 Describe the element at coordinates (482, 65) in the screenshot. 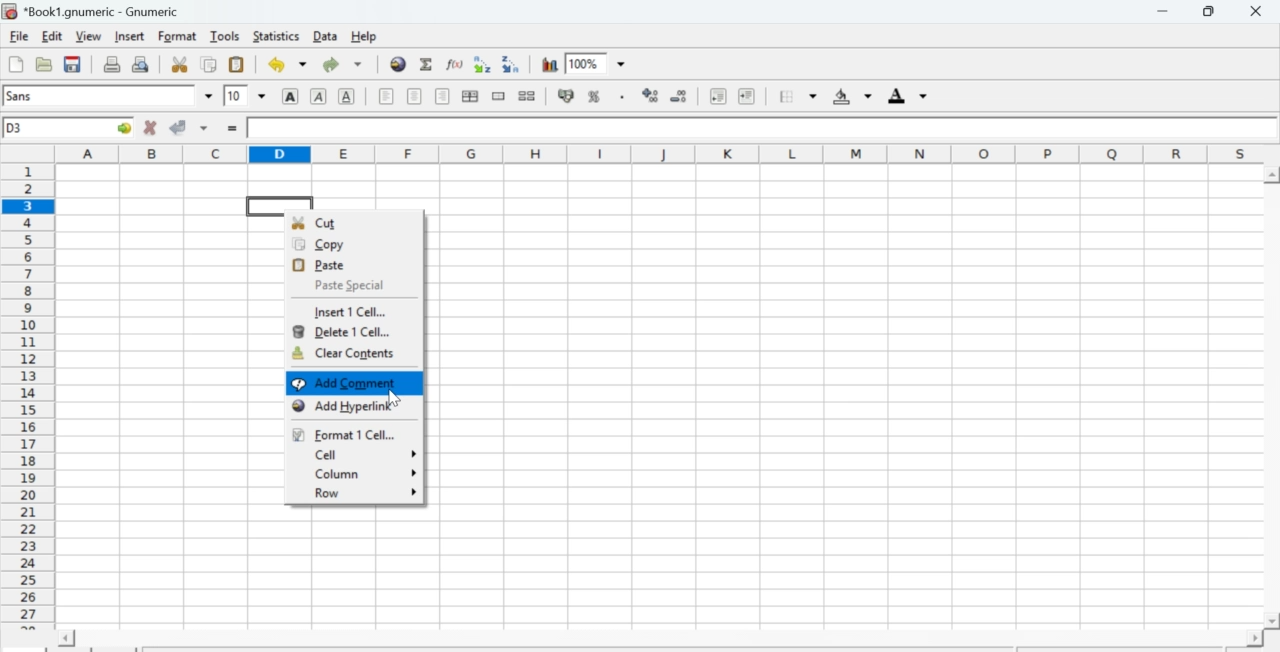

I see `Sort ascending` at that location.